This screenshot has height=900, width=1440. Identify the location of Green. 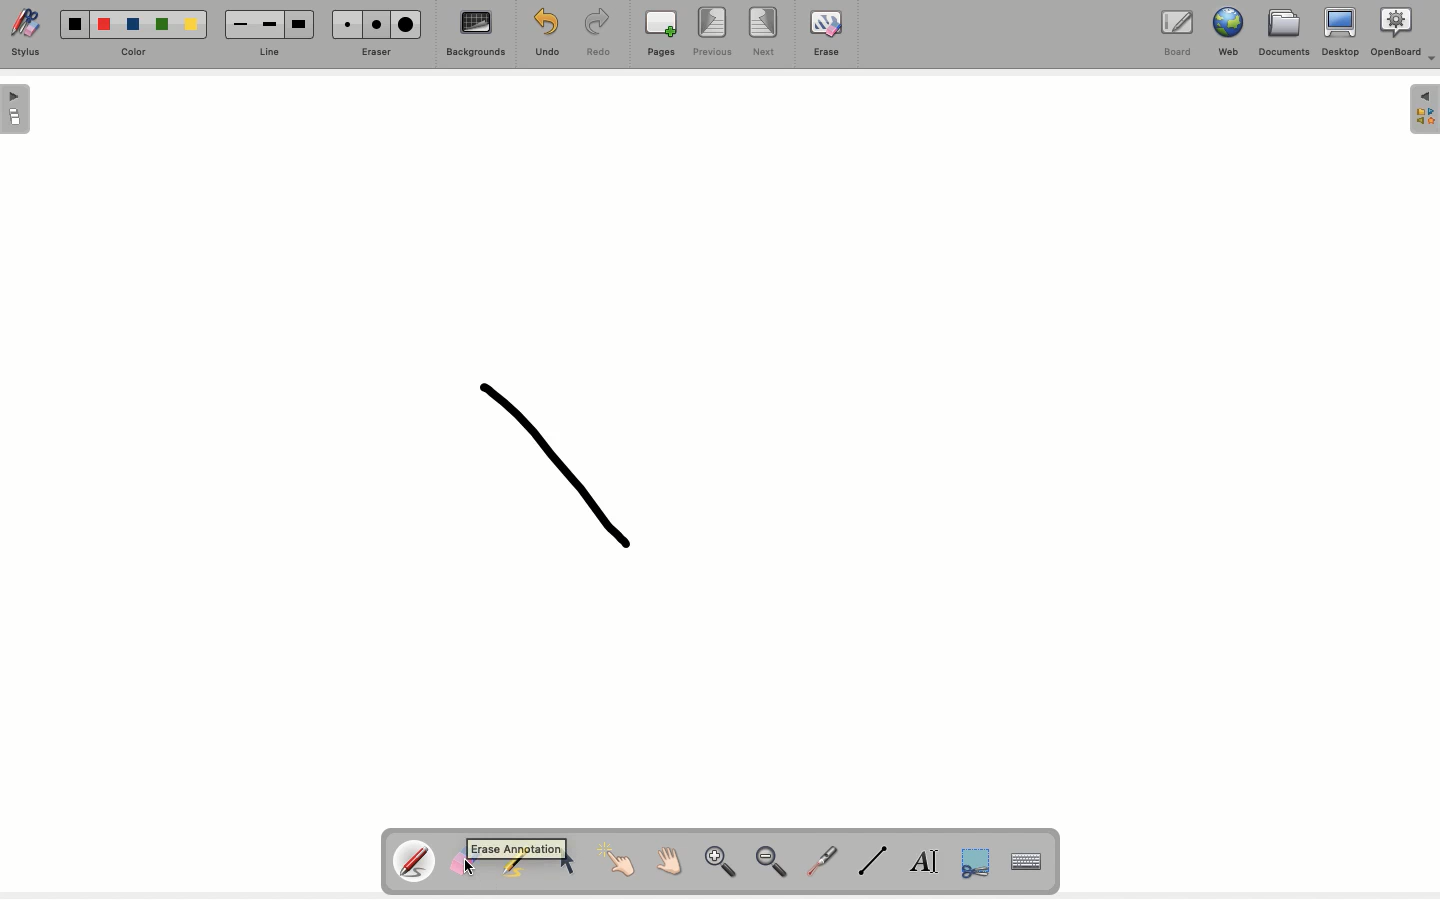
(166, 23).